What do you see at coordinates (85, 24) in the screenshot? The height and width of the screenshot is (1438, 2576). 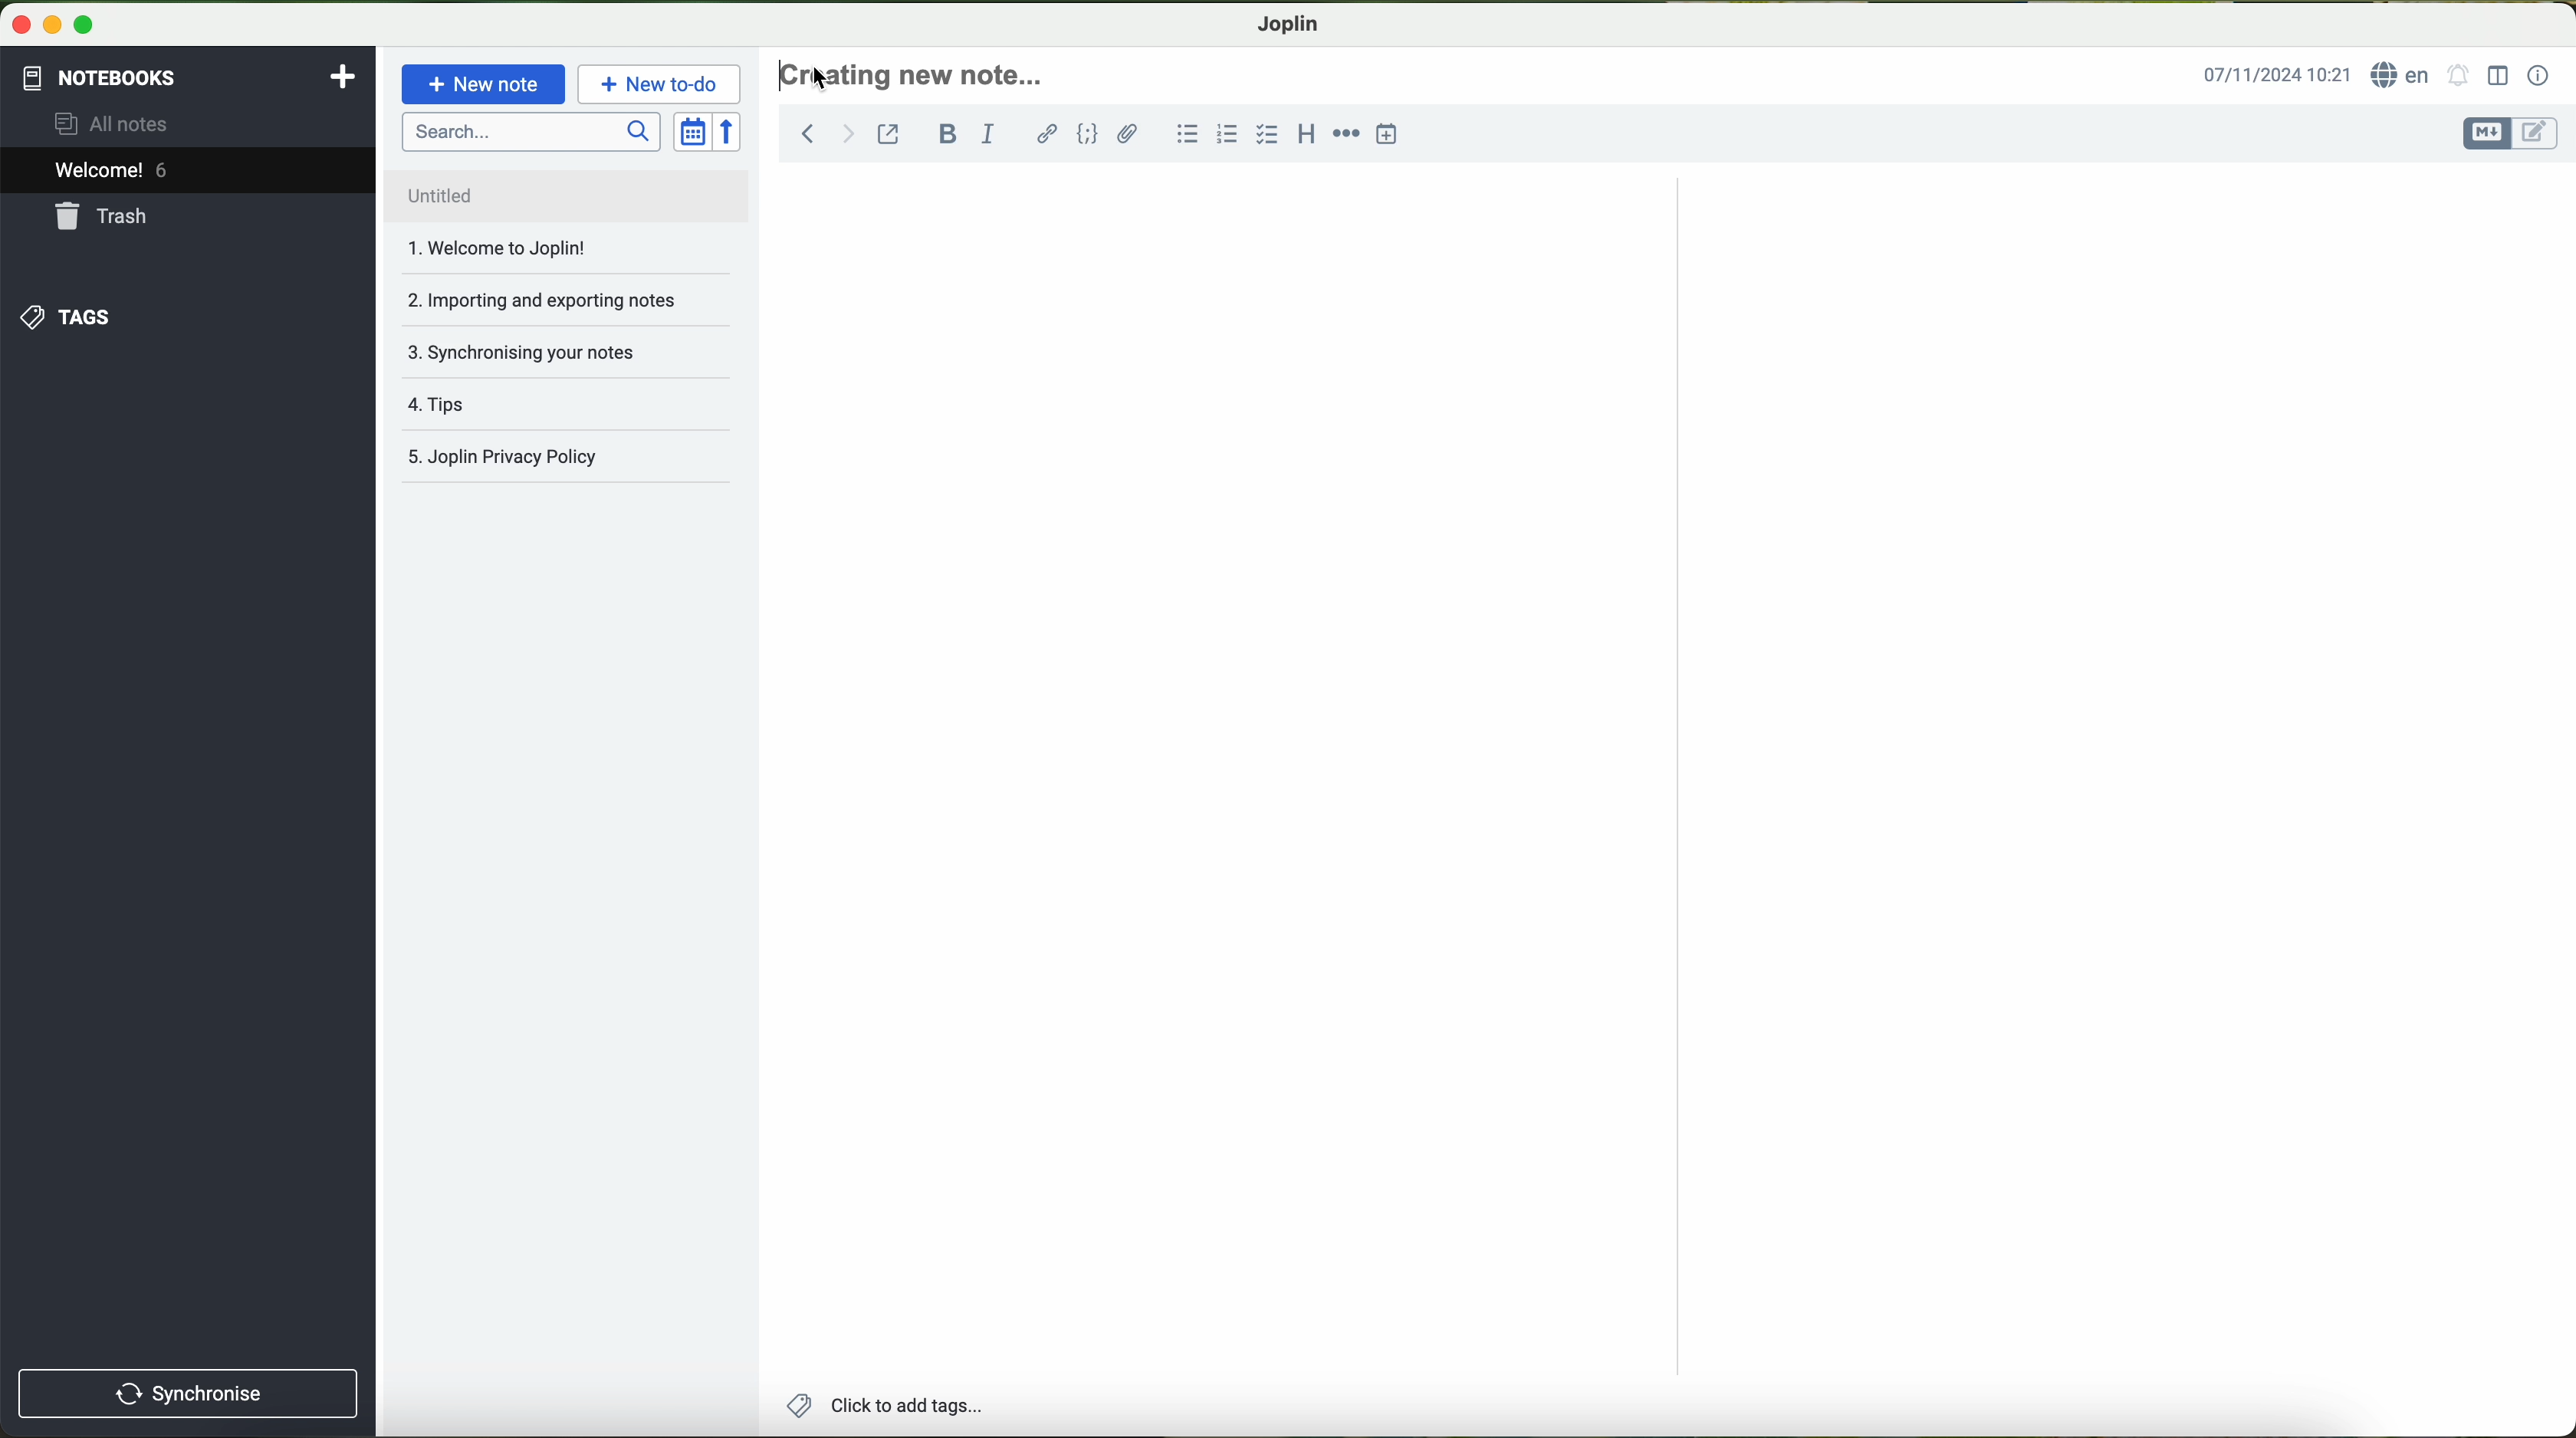 I see `maximize` at bounding box center [85, 24].